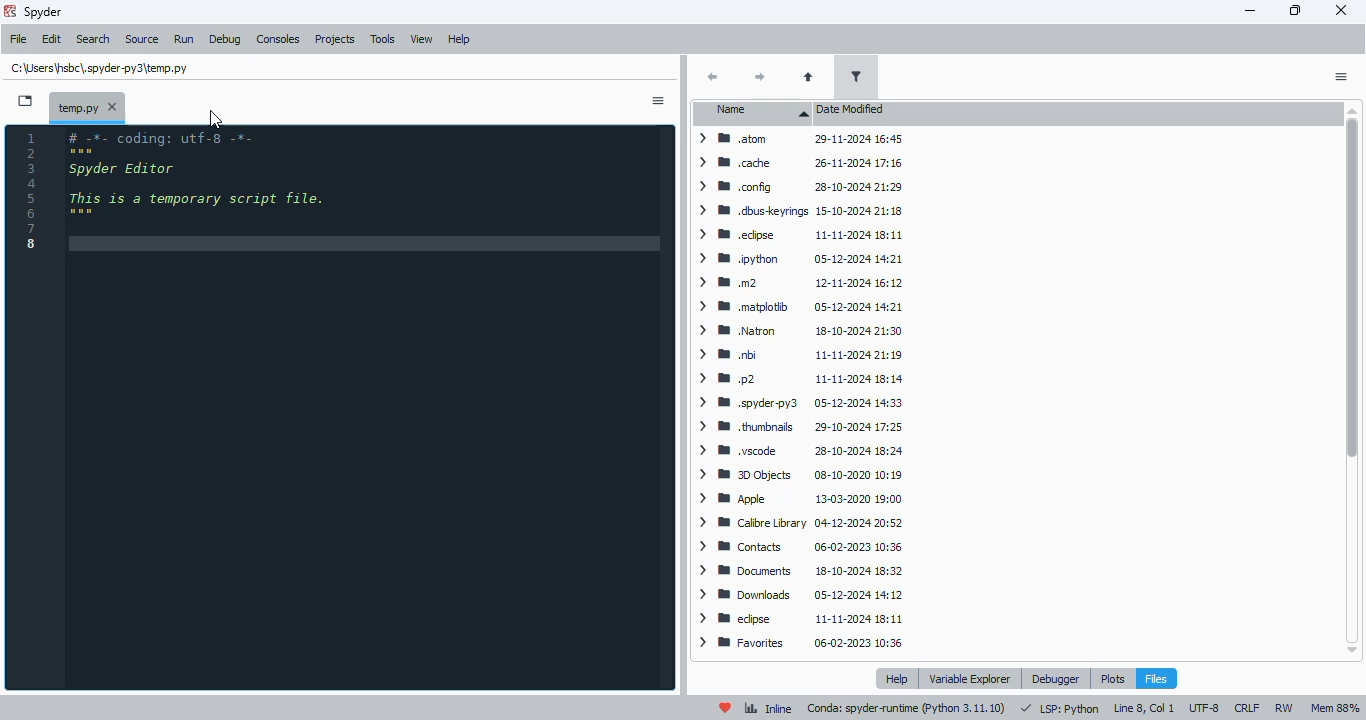 This screenshot has width=1366, height=720. Describe the element at coordinates (796, 259) in the screenshot. I see `> BW python 05-12-2024 14:21` at that location.